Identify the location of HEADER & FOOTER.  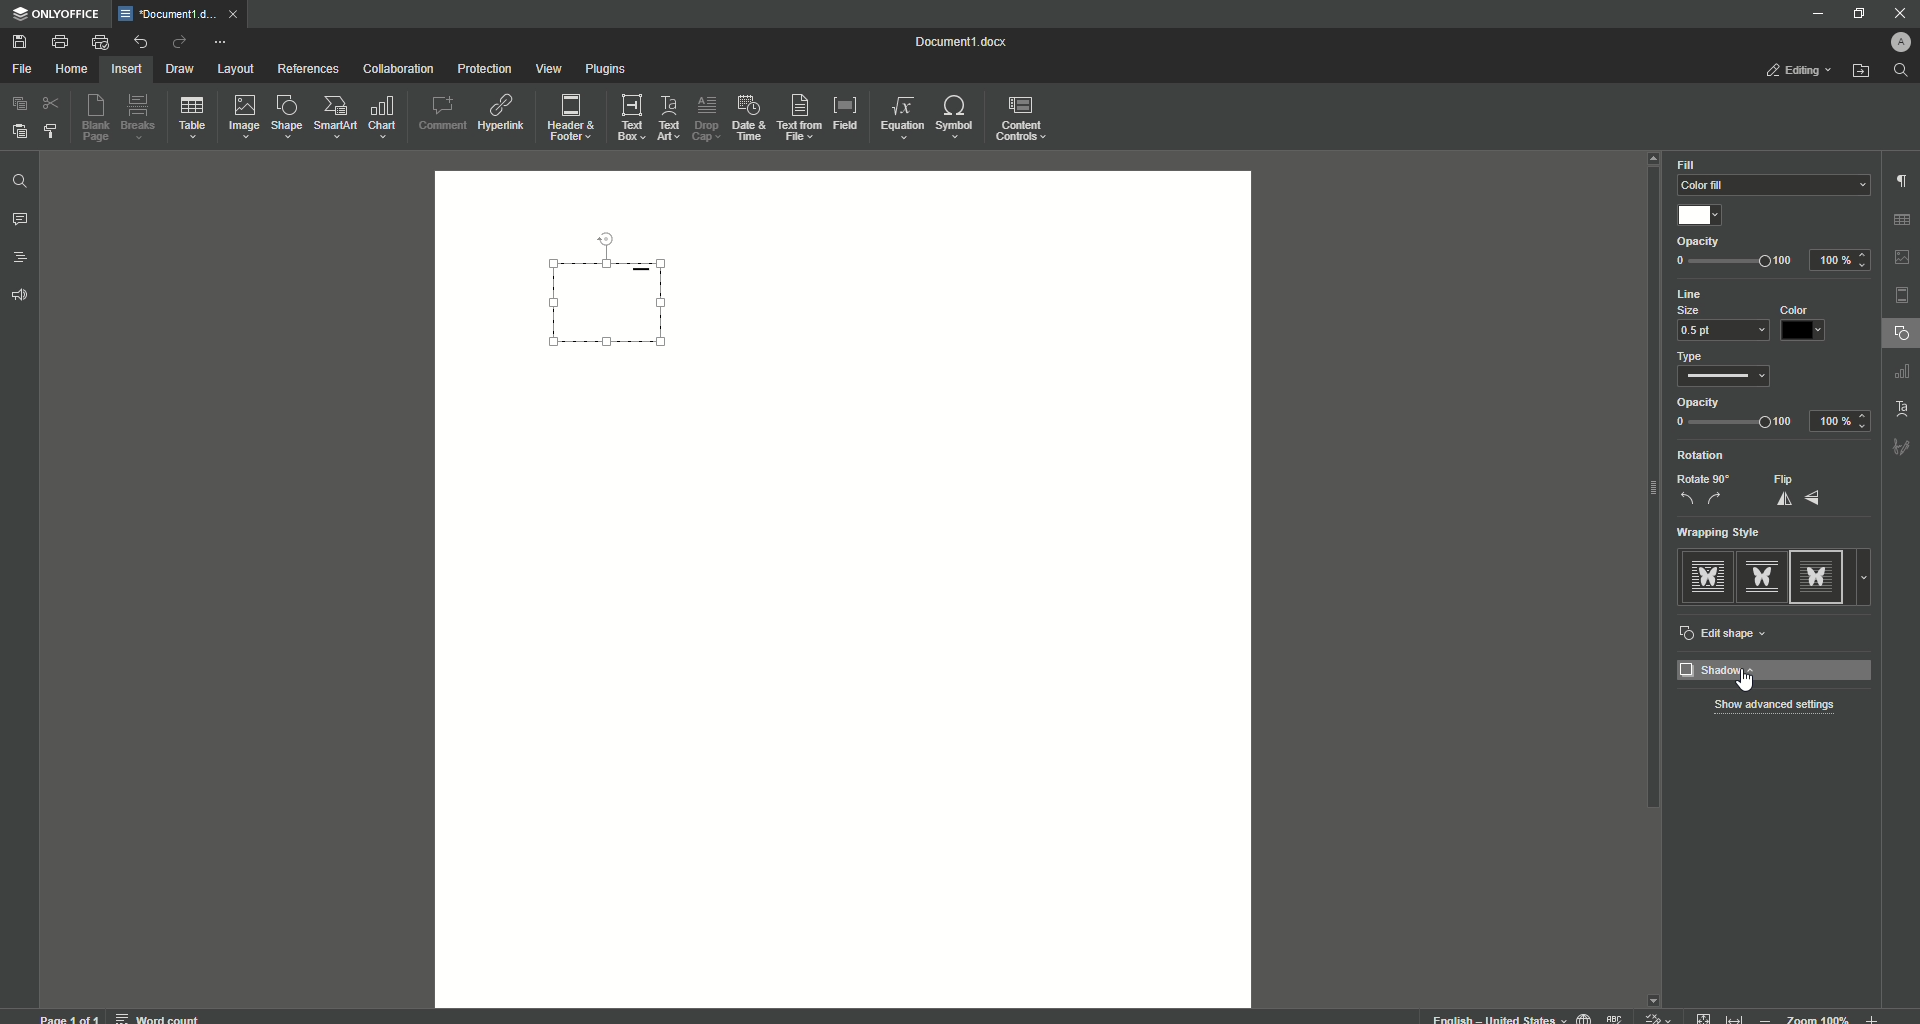
(1902, 296).